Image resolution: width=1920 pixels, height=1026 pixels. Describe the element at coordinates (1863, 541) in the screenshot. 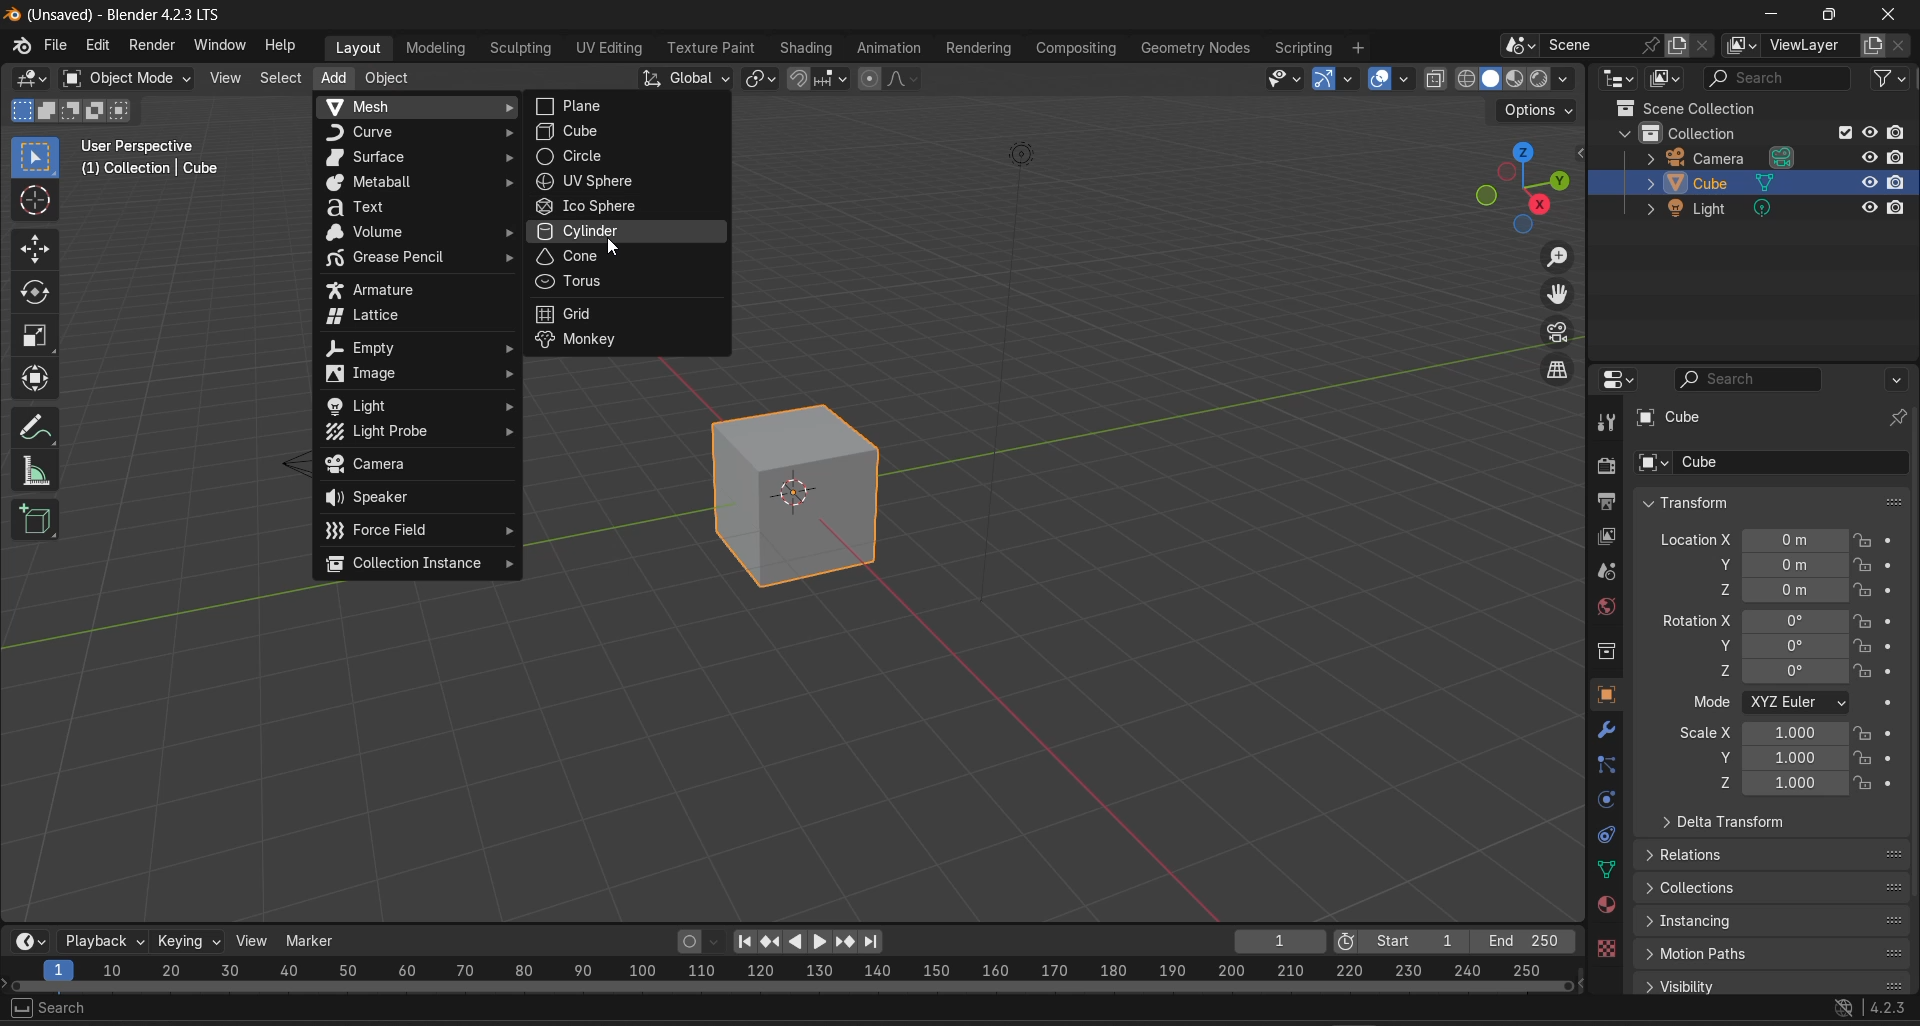

I see `lock location` at that location.